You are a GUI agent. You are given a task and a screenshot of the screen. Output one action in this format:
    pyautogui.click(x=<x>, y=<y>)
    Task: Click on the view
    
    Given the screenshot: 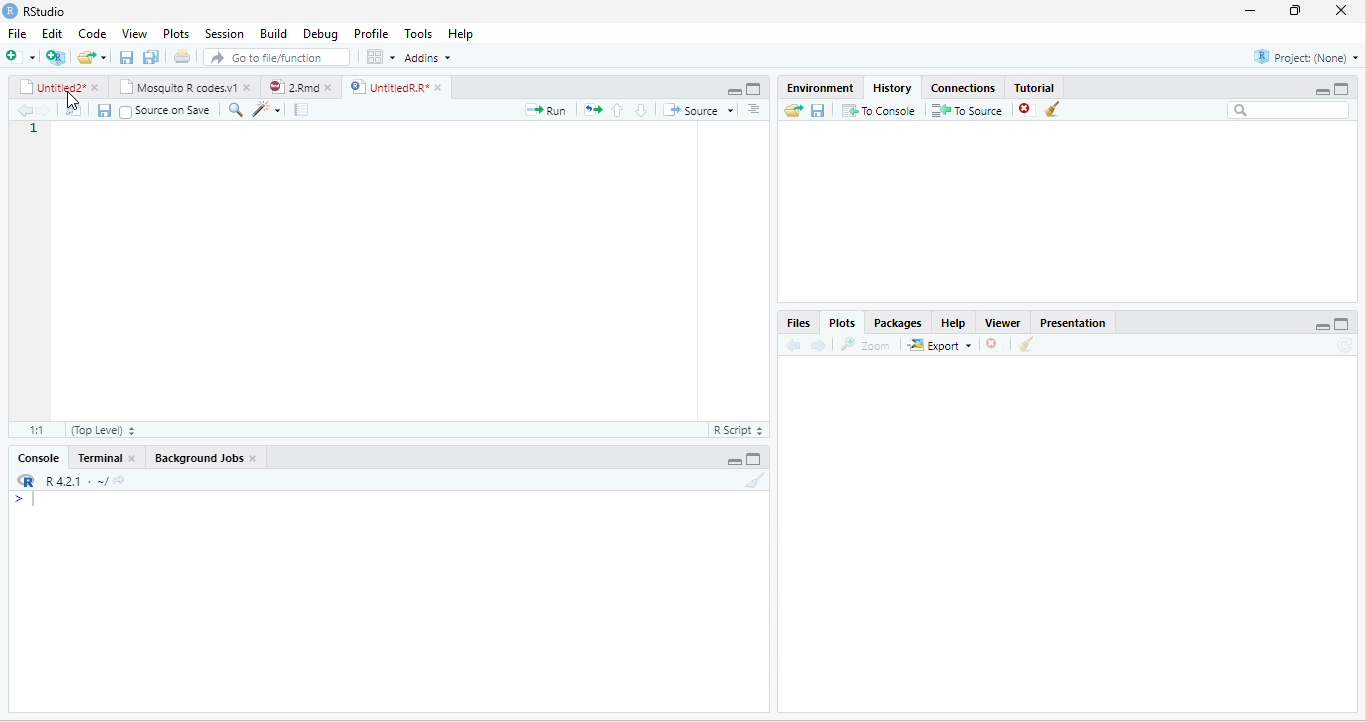 What is the action you would take?
    pyautogui.click(x=136, y=33)
    